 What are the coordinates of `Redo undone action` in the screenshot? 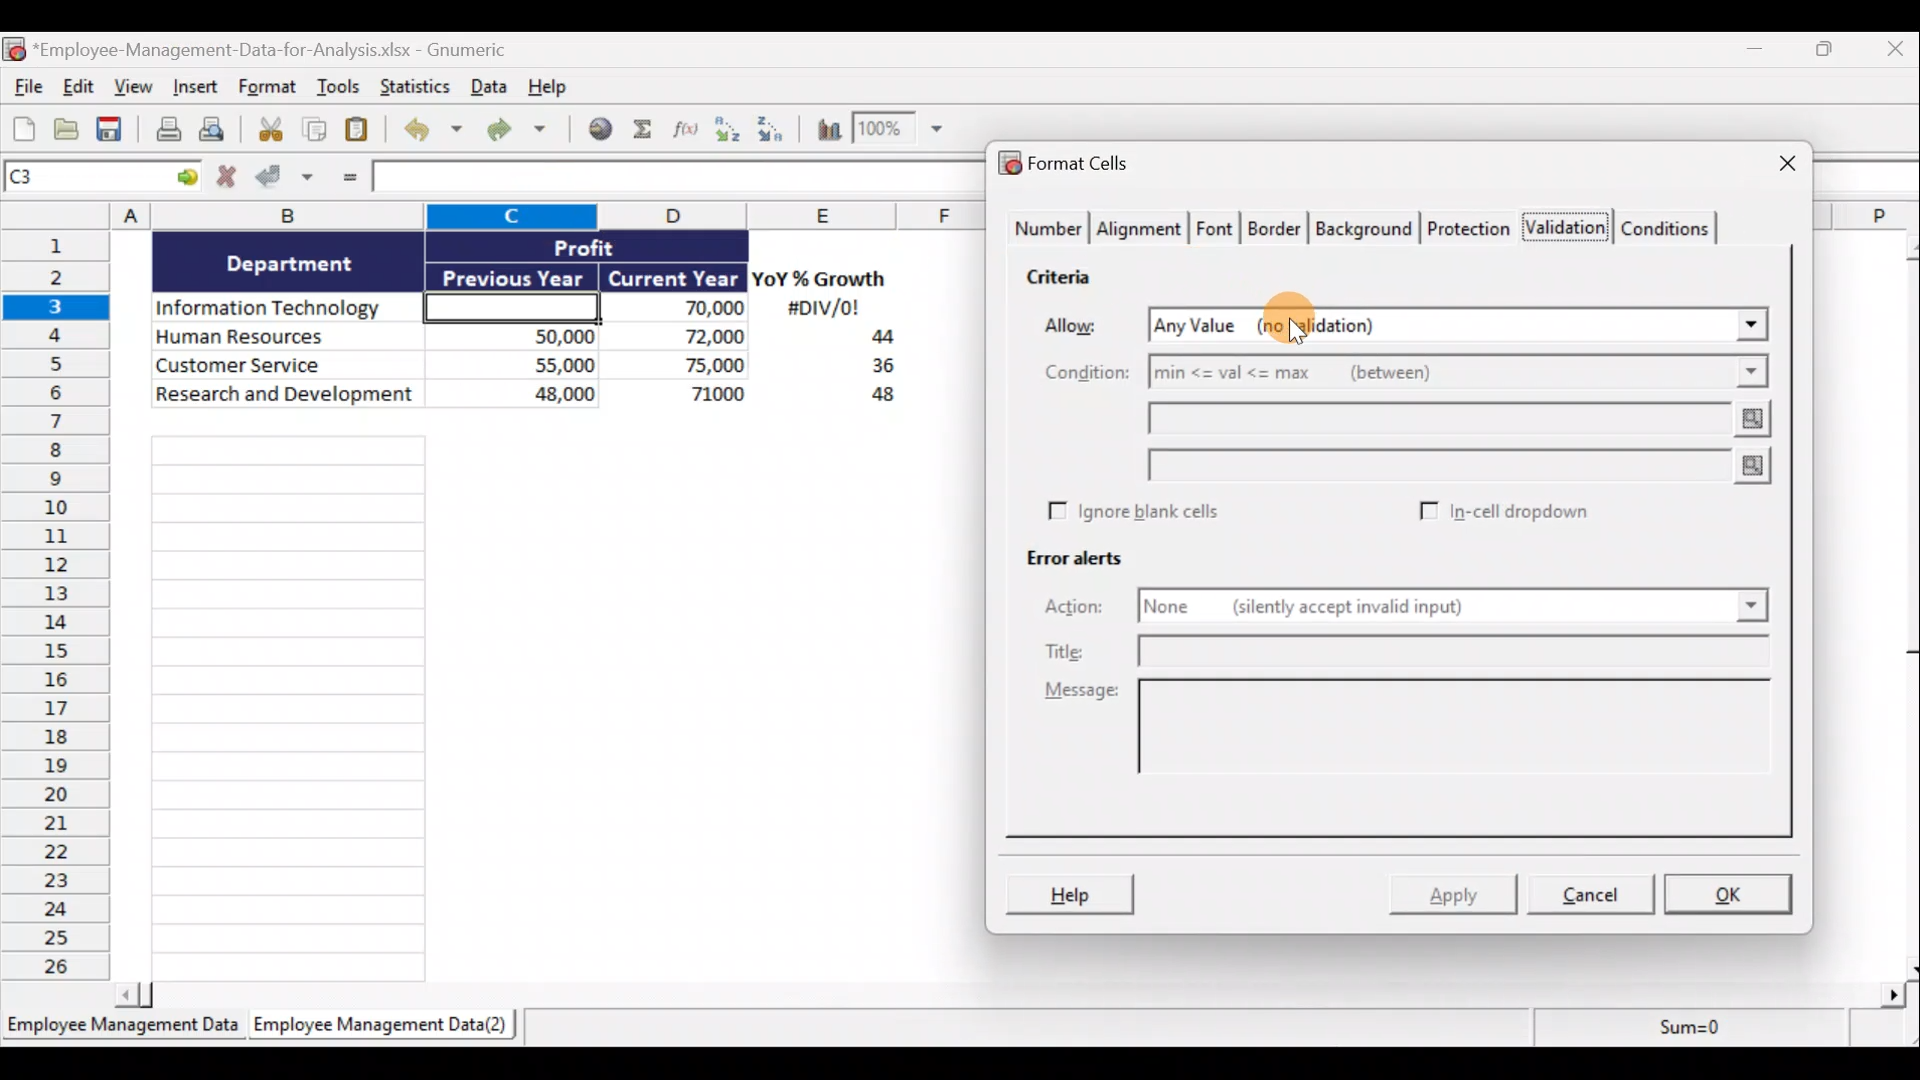 It's located at (525, 130).